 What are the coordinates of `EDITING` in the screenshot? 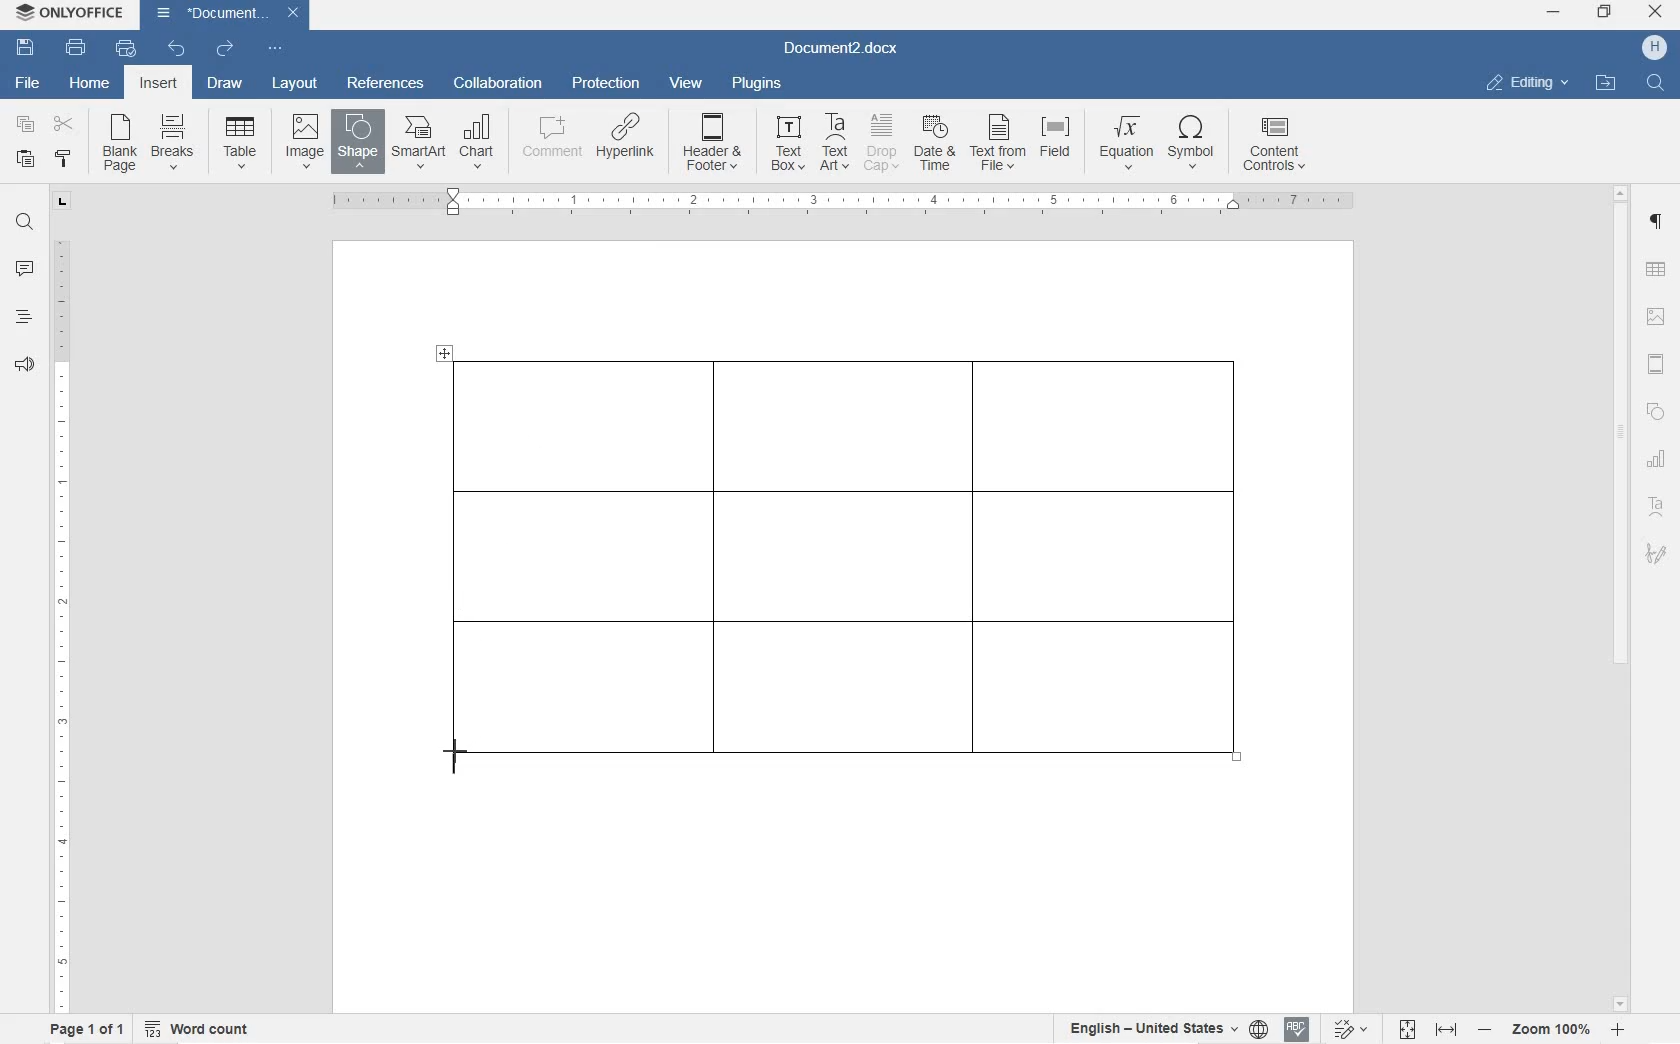 It's located at (1528, 82).